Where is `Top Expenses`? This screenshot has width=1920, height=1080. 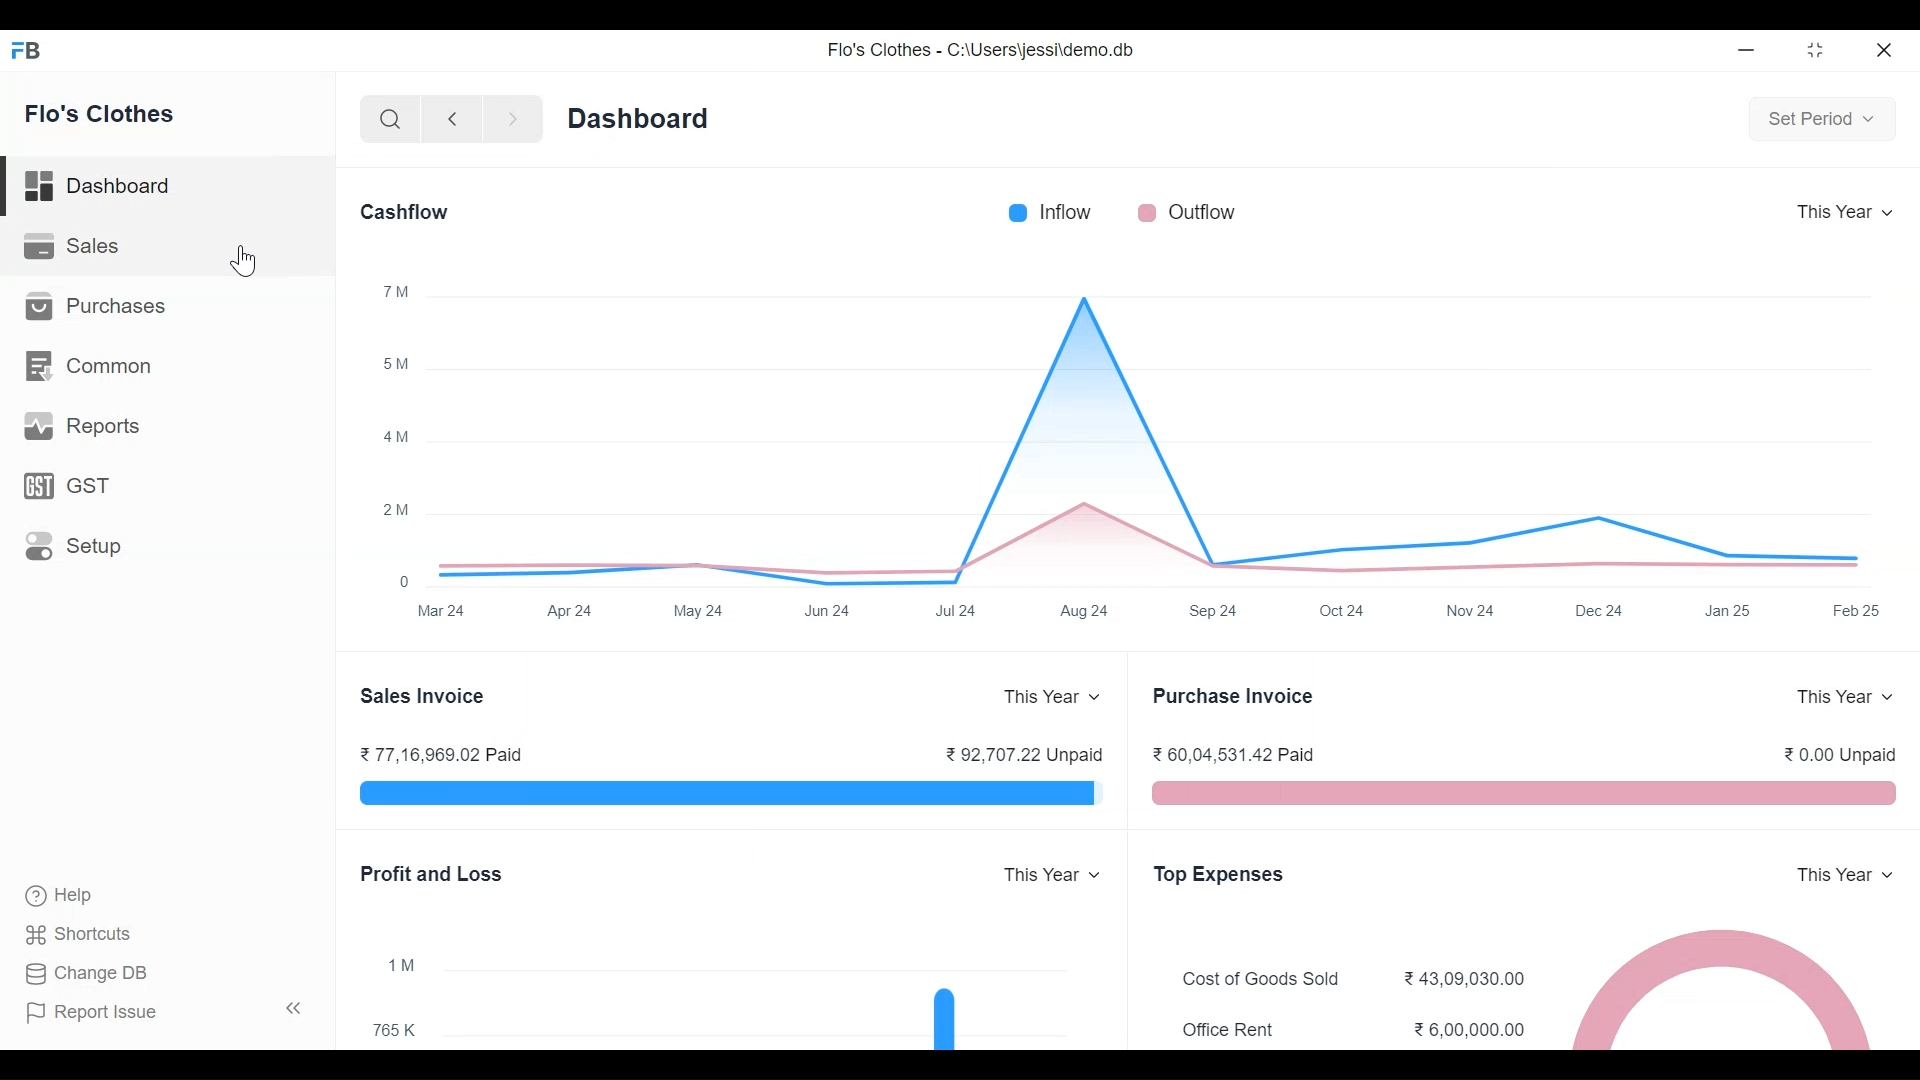 Top Expenses is located at coordinates (1224, 876).